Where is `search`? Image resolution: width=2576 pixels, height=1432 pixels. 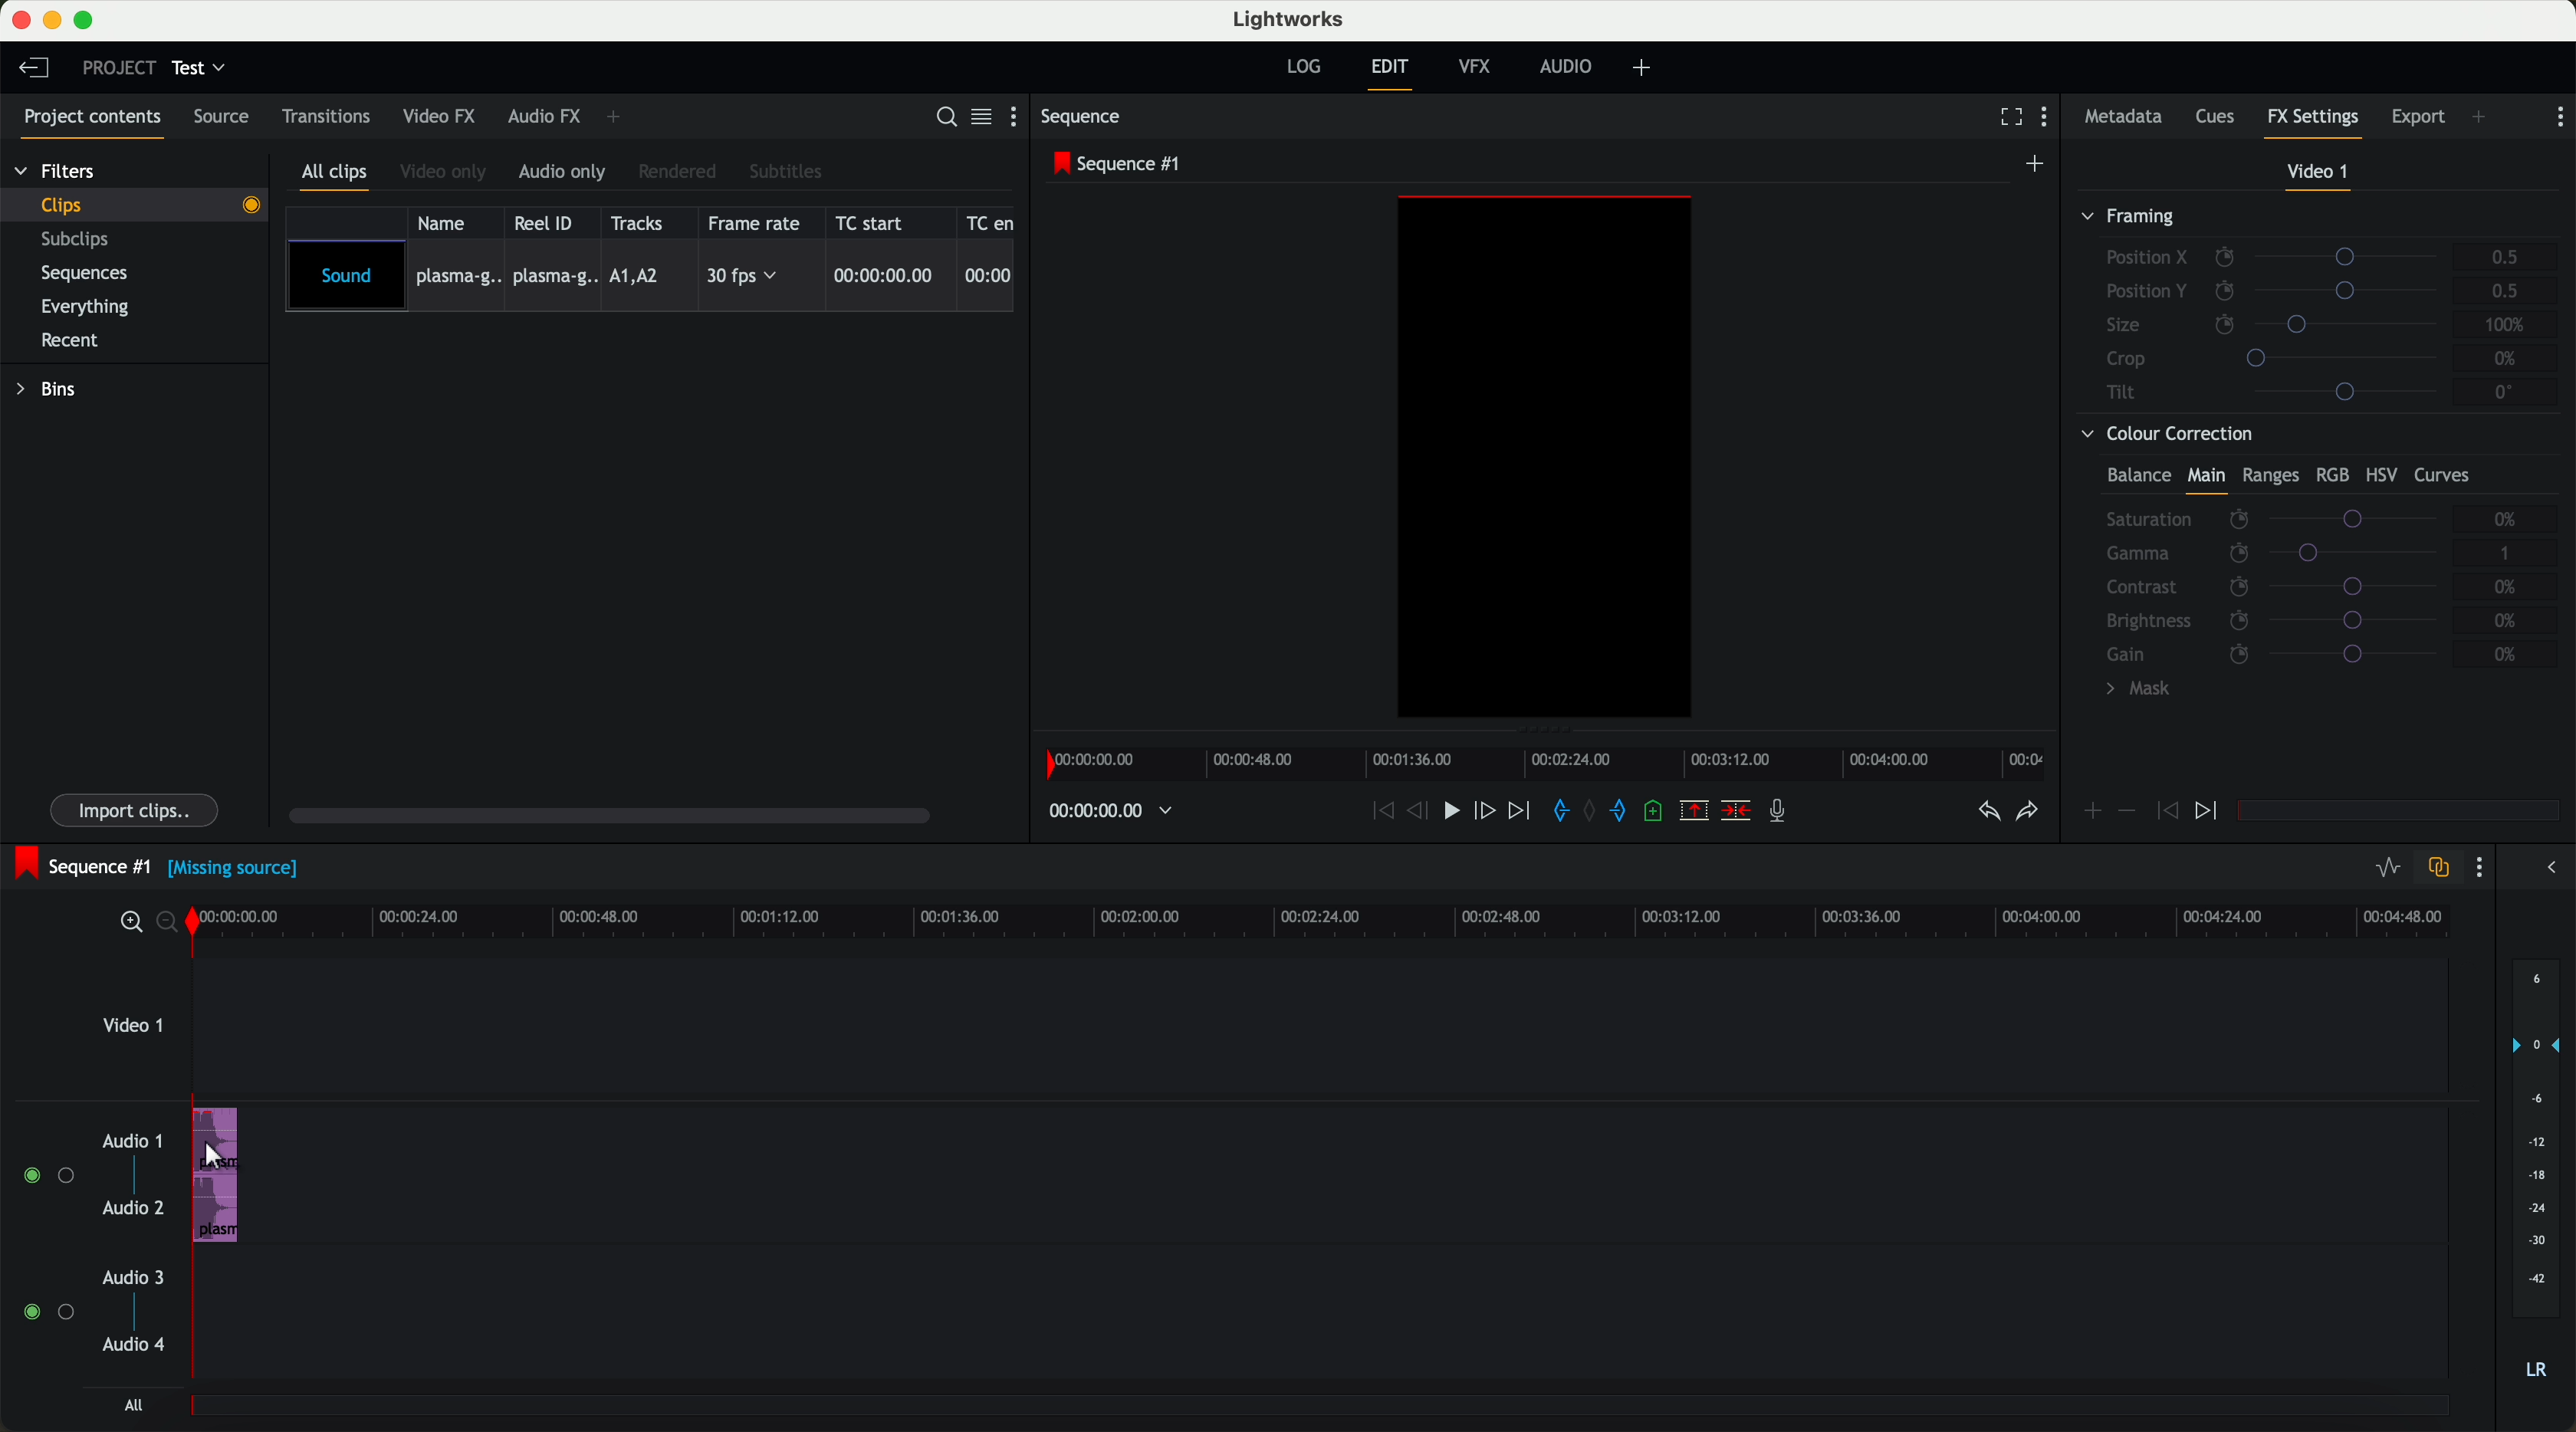
search is located at coordinates (944, 118).